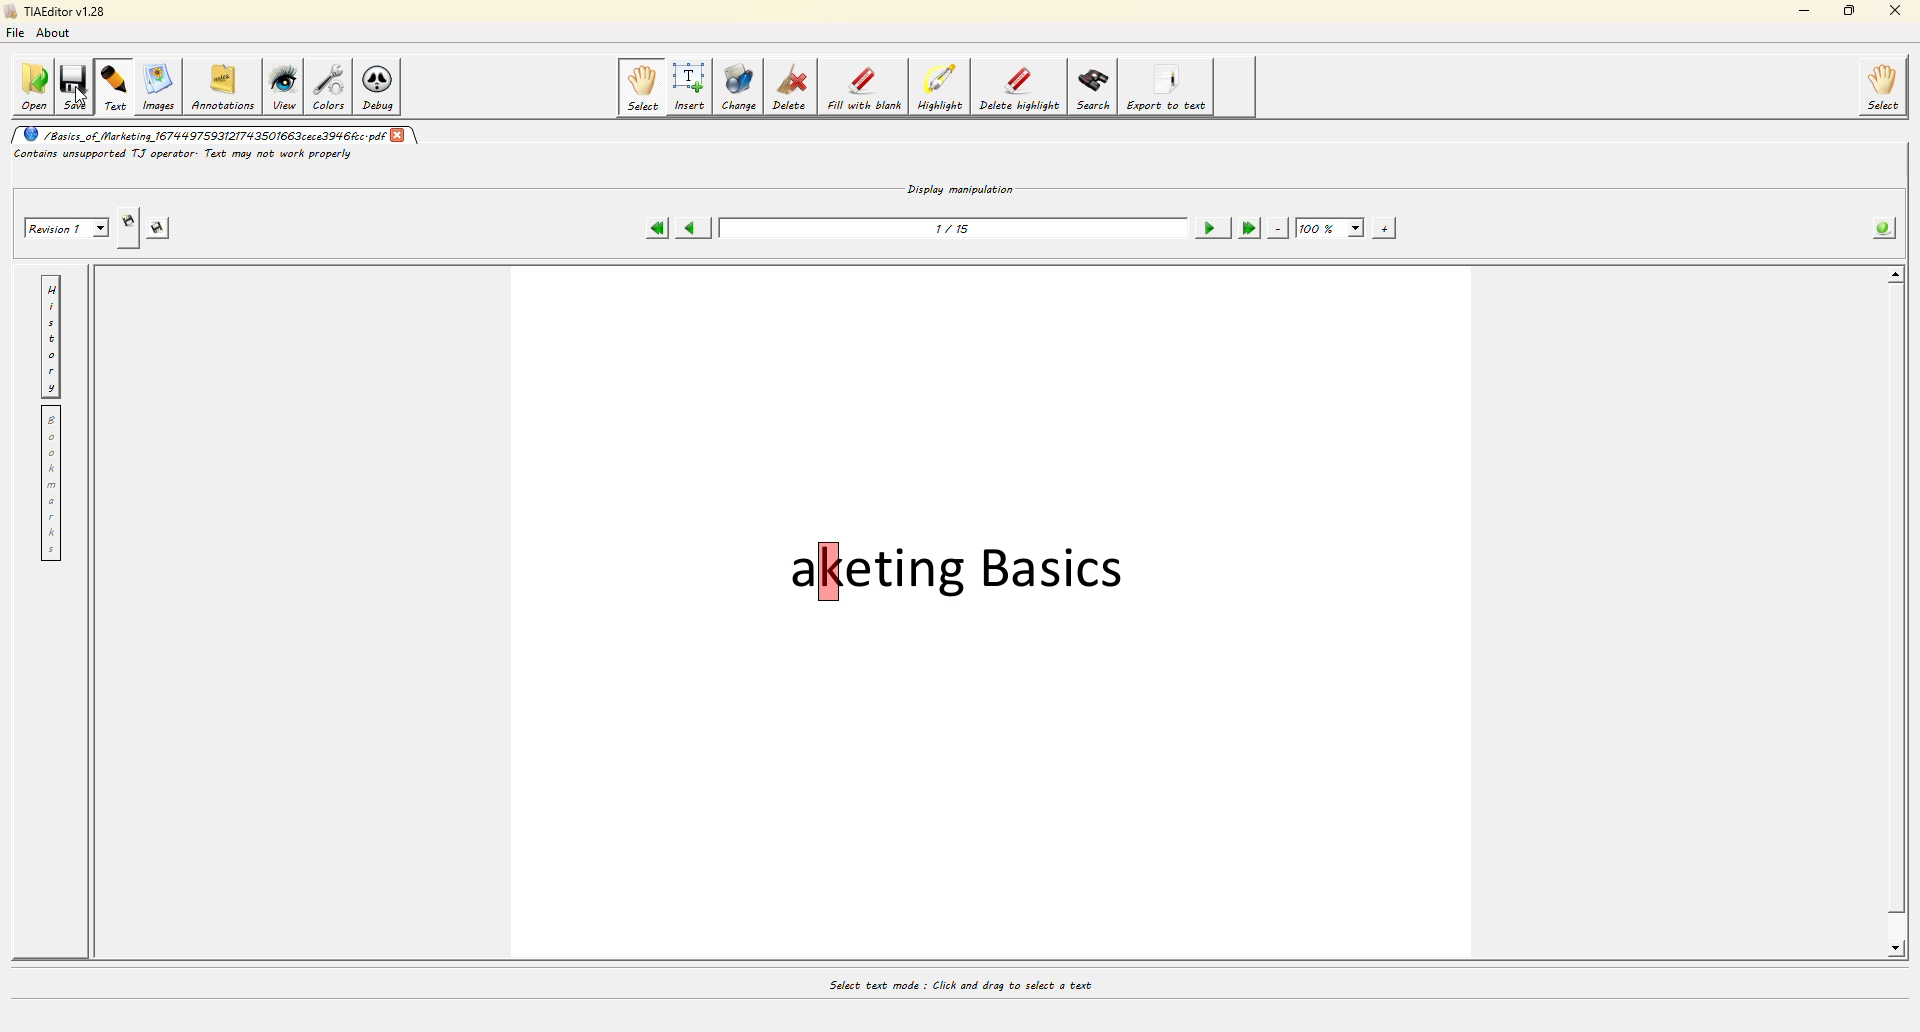 The width and height of the screenshot is (1920, 1032). Describe the element at coordinates (1093, 87) in the screenshot. I see `search` at that location.